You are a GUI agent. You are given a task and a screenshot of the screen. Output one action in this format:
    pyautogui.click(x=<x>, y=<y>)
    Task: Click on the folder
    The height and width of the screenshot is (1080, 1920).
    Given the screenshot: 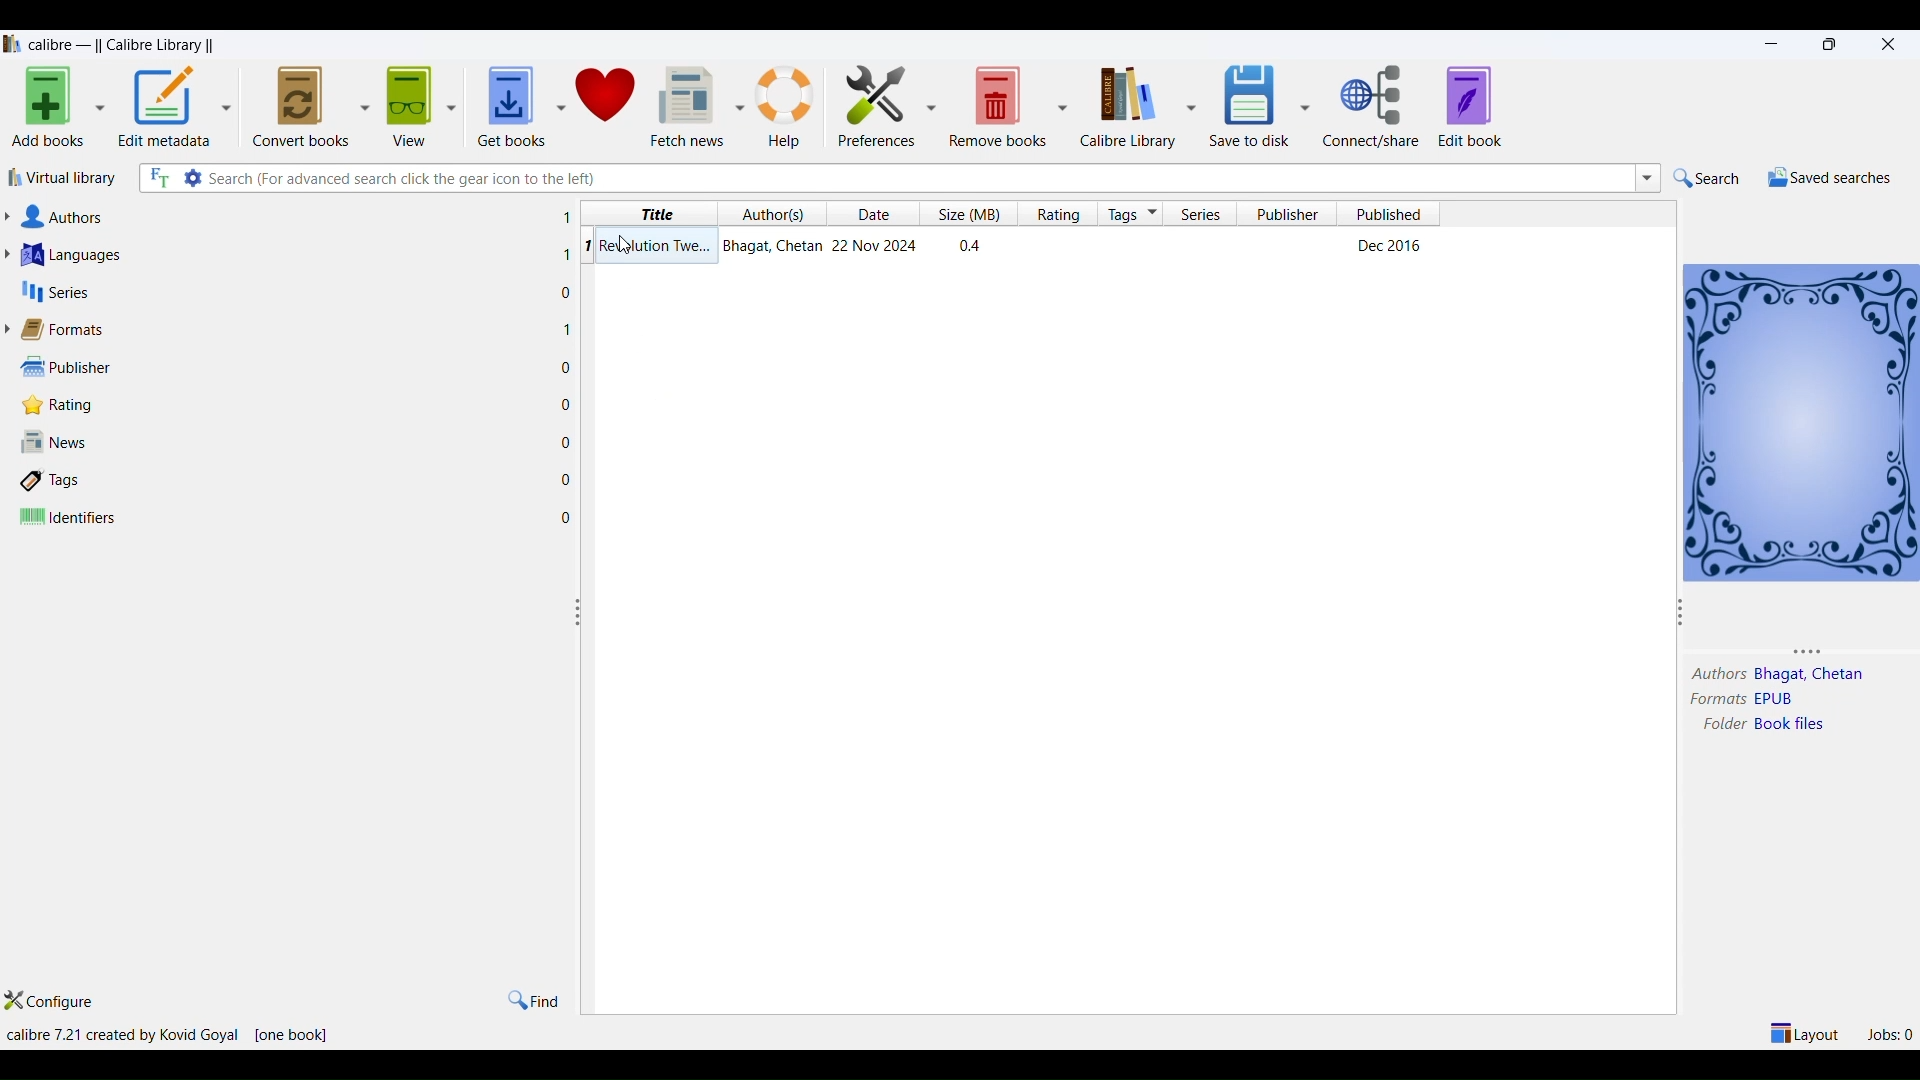 What is the action you would take?
    pyautogui.click(x=1721, y=725)
    